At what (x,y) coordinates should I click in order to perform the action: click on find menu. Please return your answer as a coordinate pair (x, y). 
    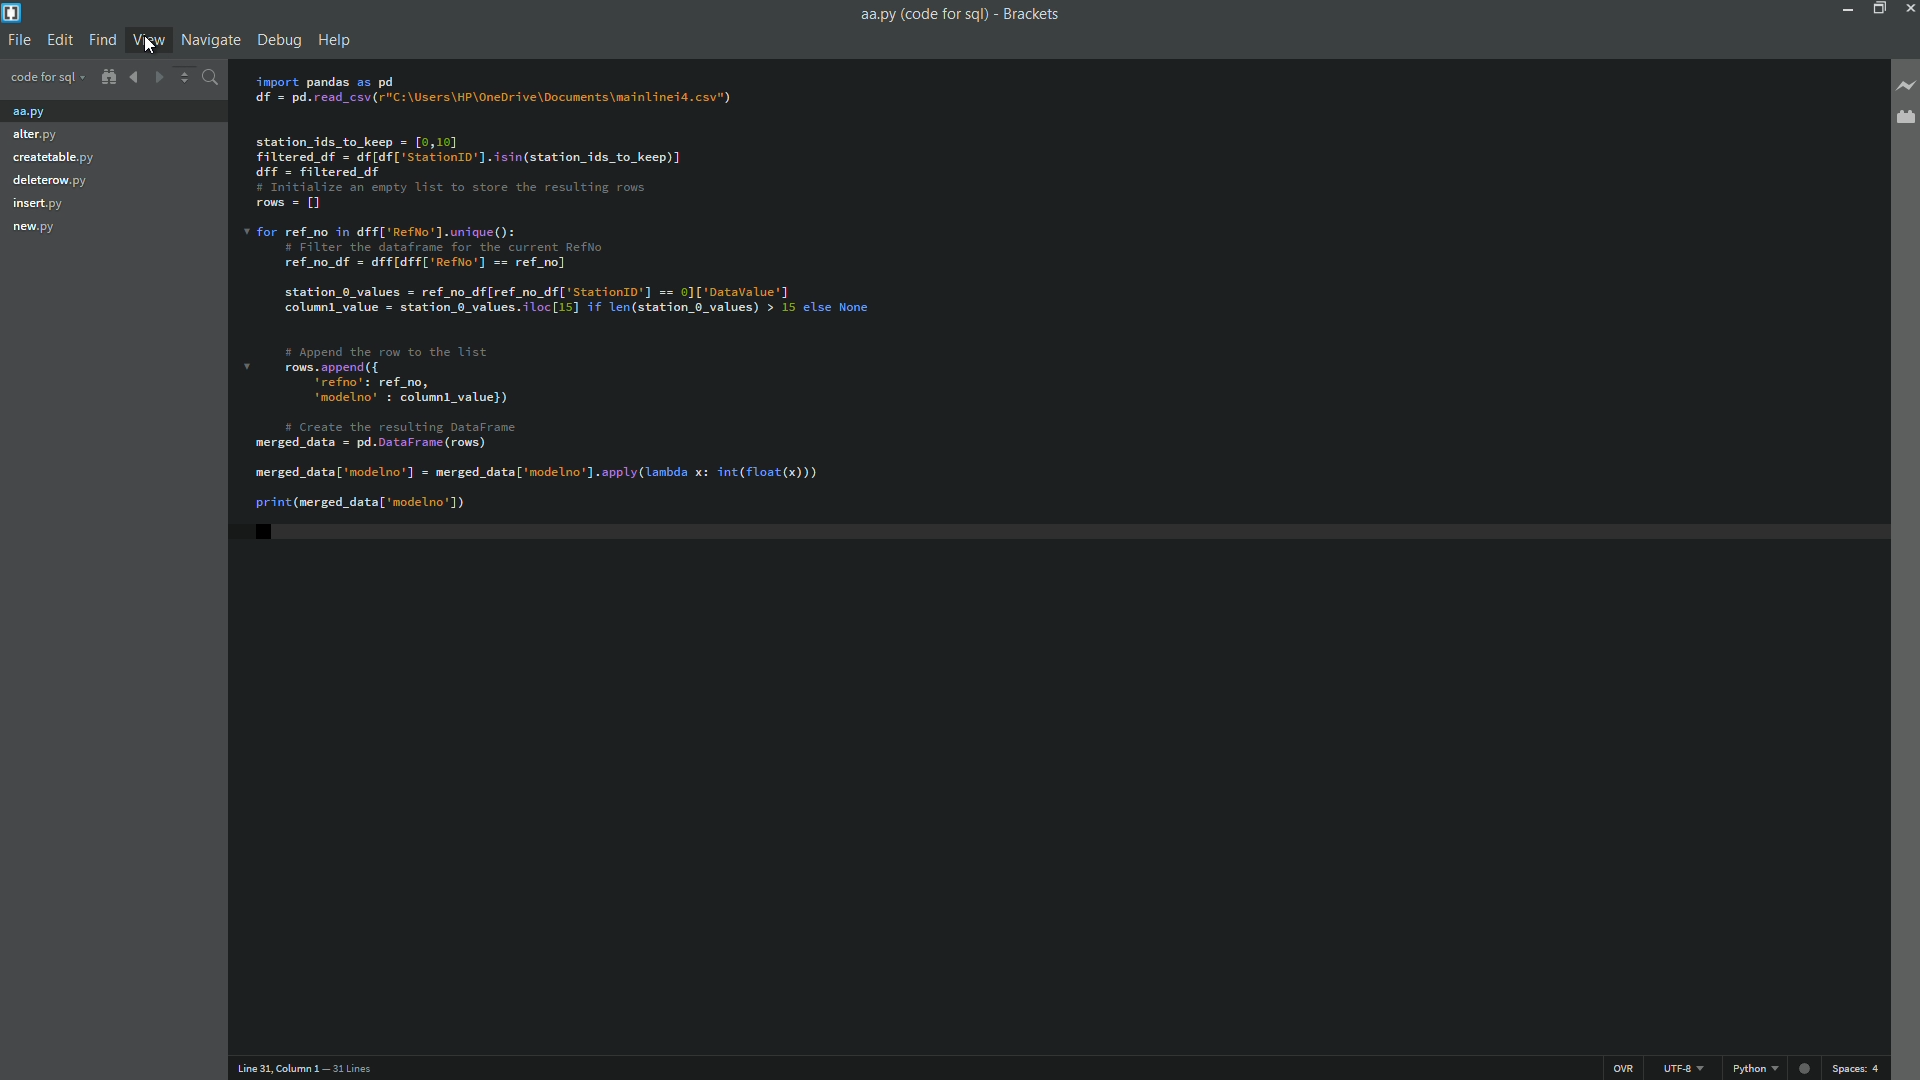
    Looking at the image, I should click on (103, 39).